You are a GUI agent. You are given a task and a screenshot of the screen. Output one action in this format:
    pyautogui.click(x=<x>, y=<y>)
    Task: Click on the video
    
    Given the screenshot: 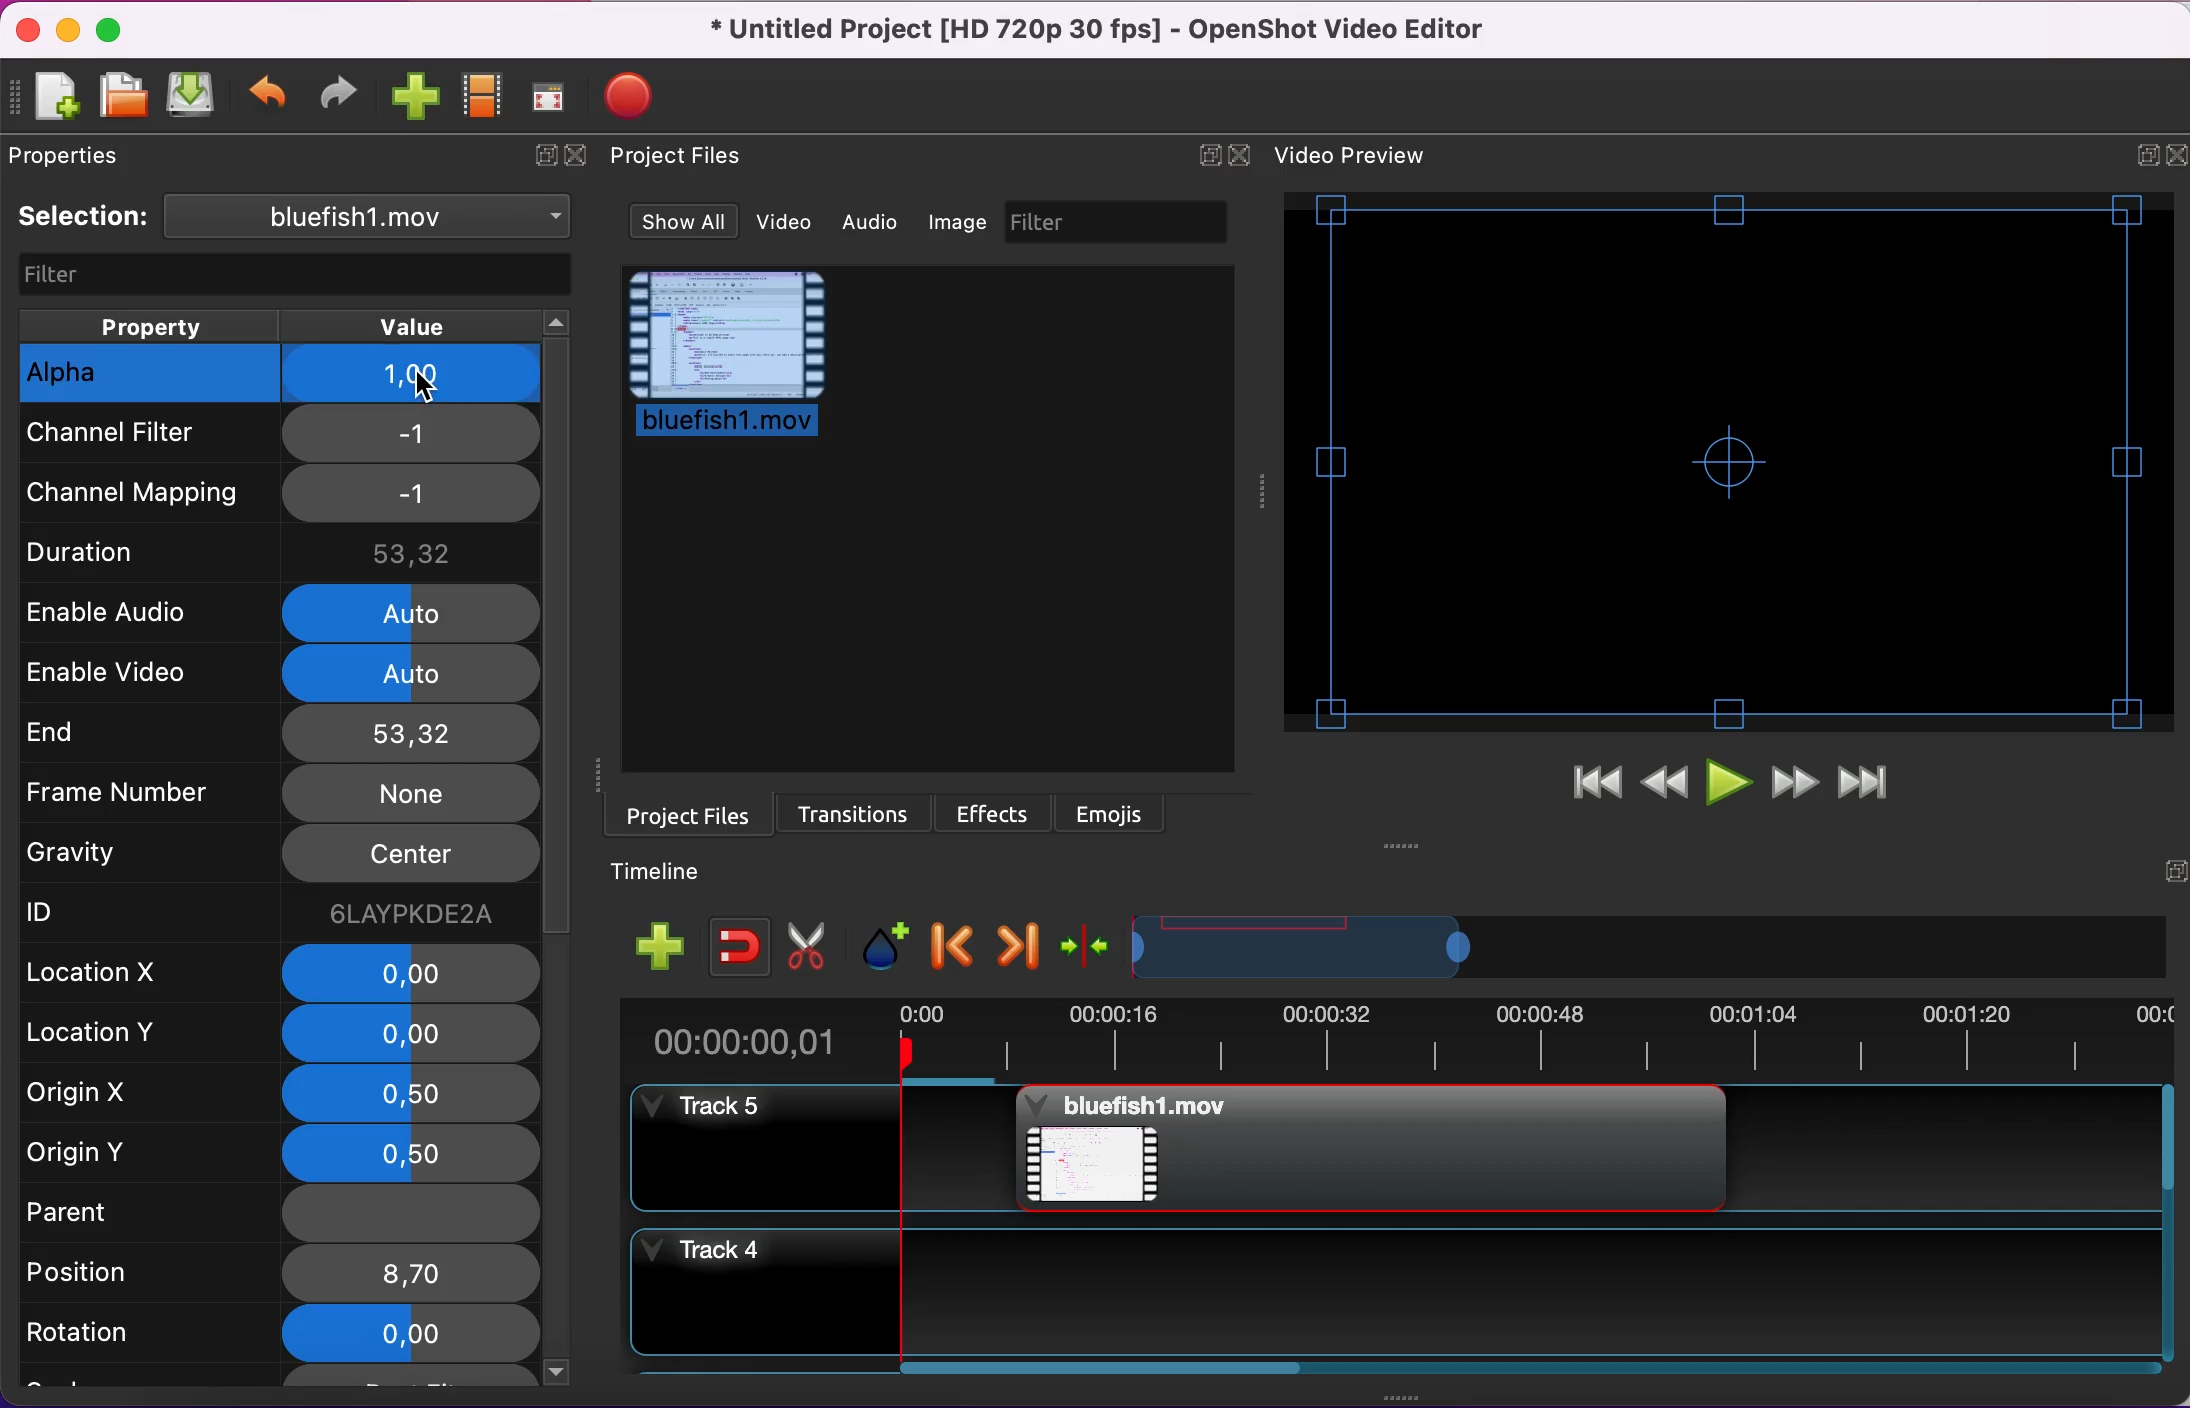 What is the action you would take?
    pyautogui.click(x=793, y=224)
    